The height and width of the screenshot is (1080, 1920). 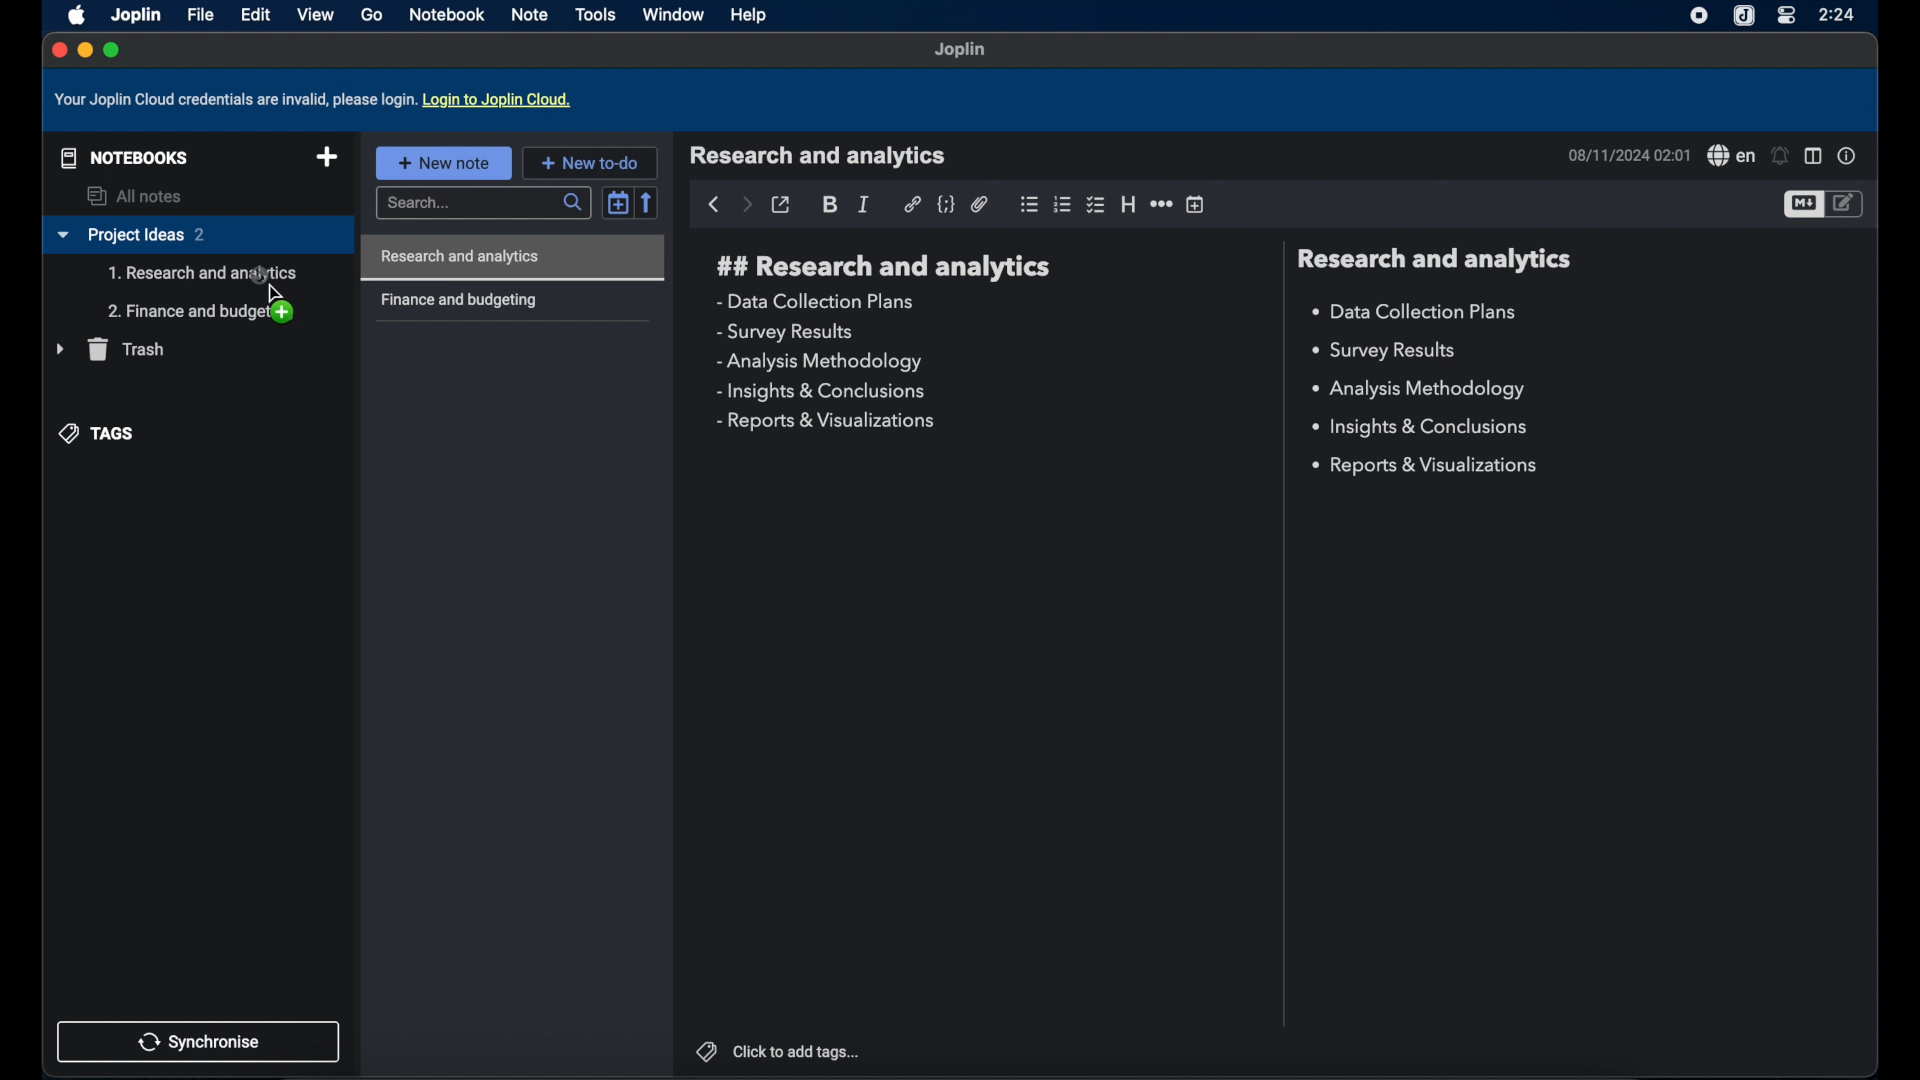 What do you see at coordinates (137, 196) in the screenshot?
I see `all notes` at bounding box center [137, 196].